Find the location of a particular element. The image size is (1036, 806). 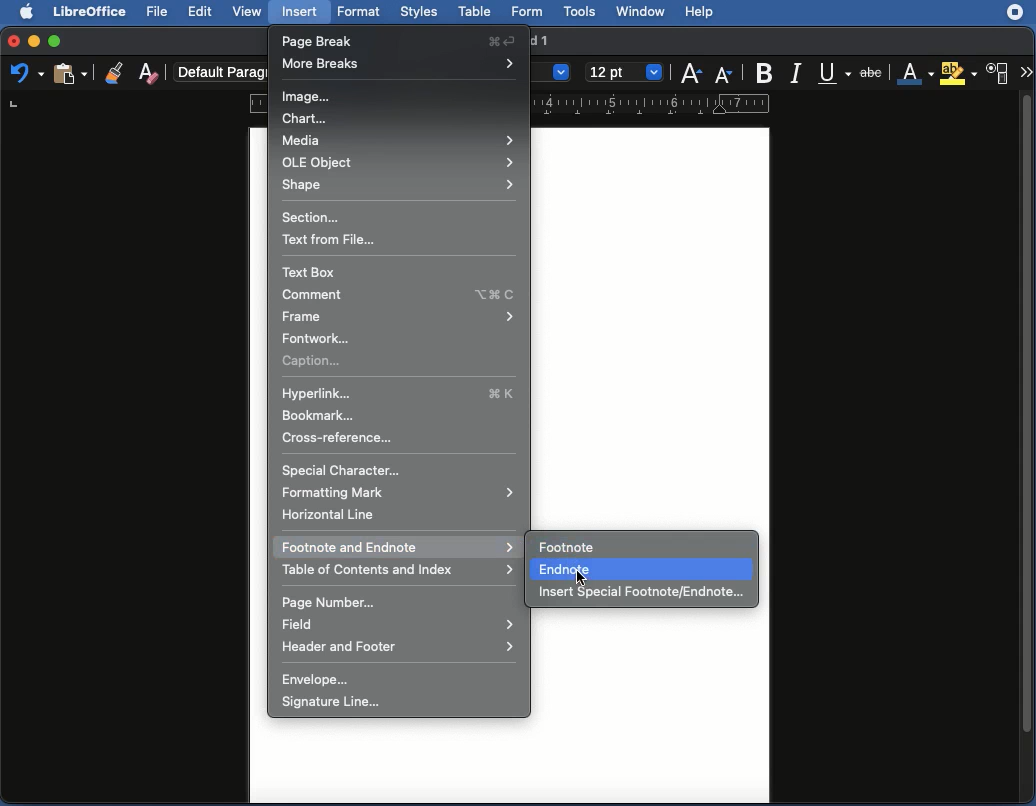

Image is located at coordinates (307, 96).